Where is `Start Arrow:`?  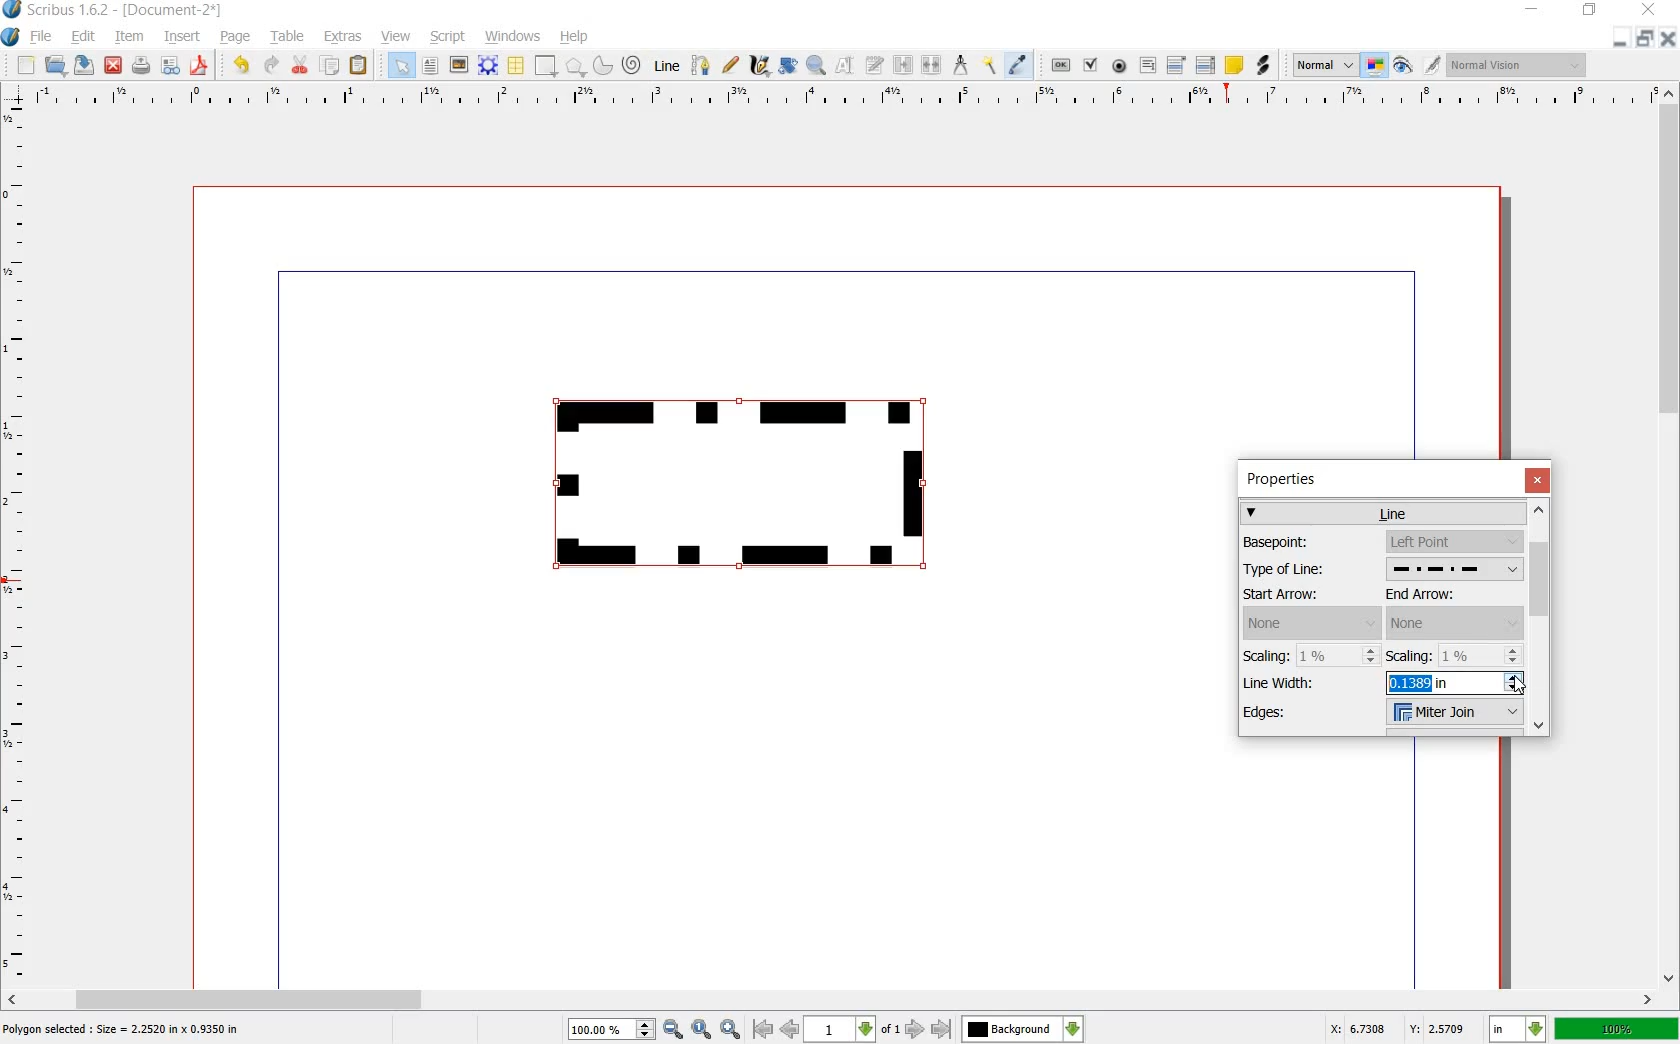
Start Arrow: is located at coordinates (1305, 595).